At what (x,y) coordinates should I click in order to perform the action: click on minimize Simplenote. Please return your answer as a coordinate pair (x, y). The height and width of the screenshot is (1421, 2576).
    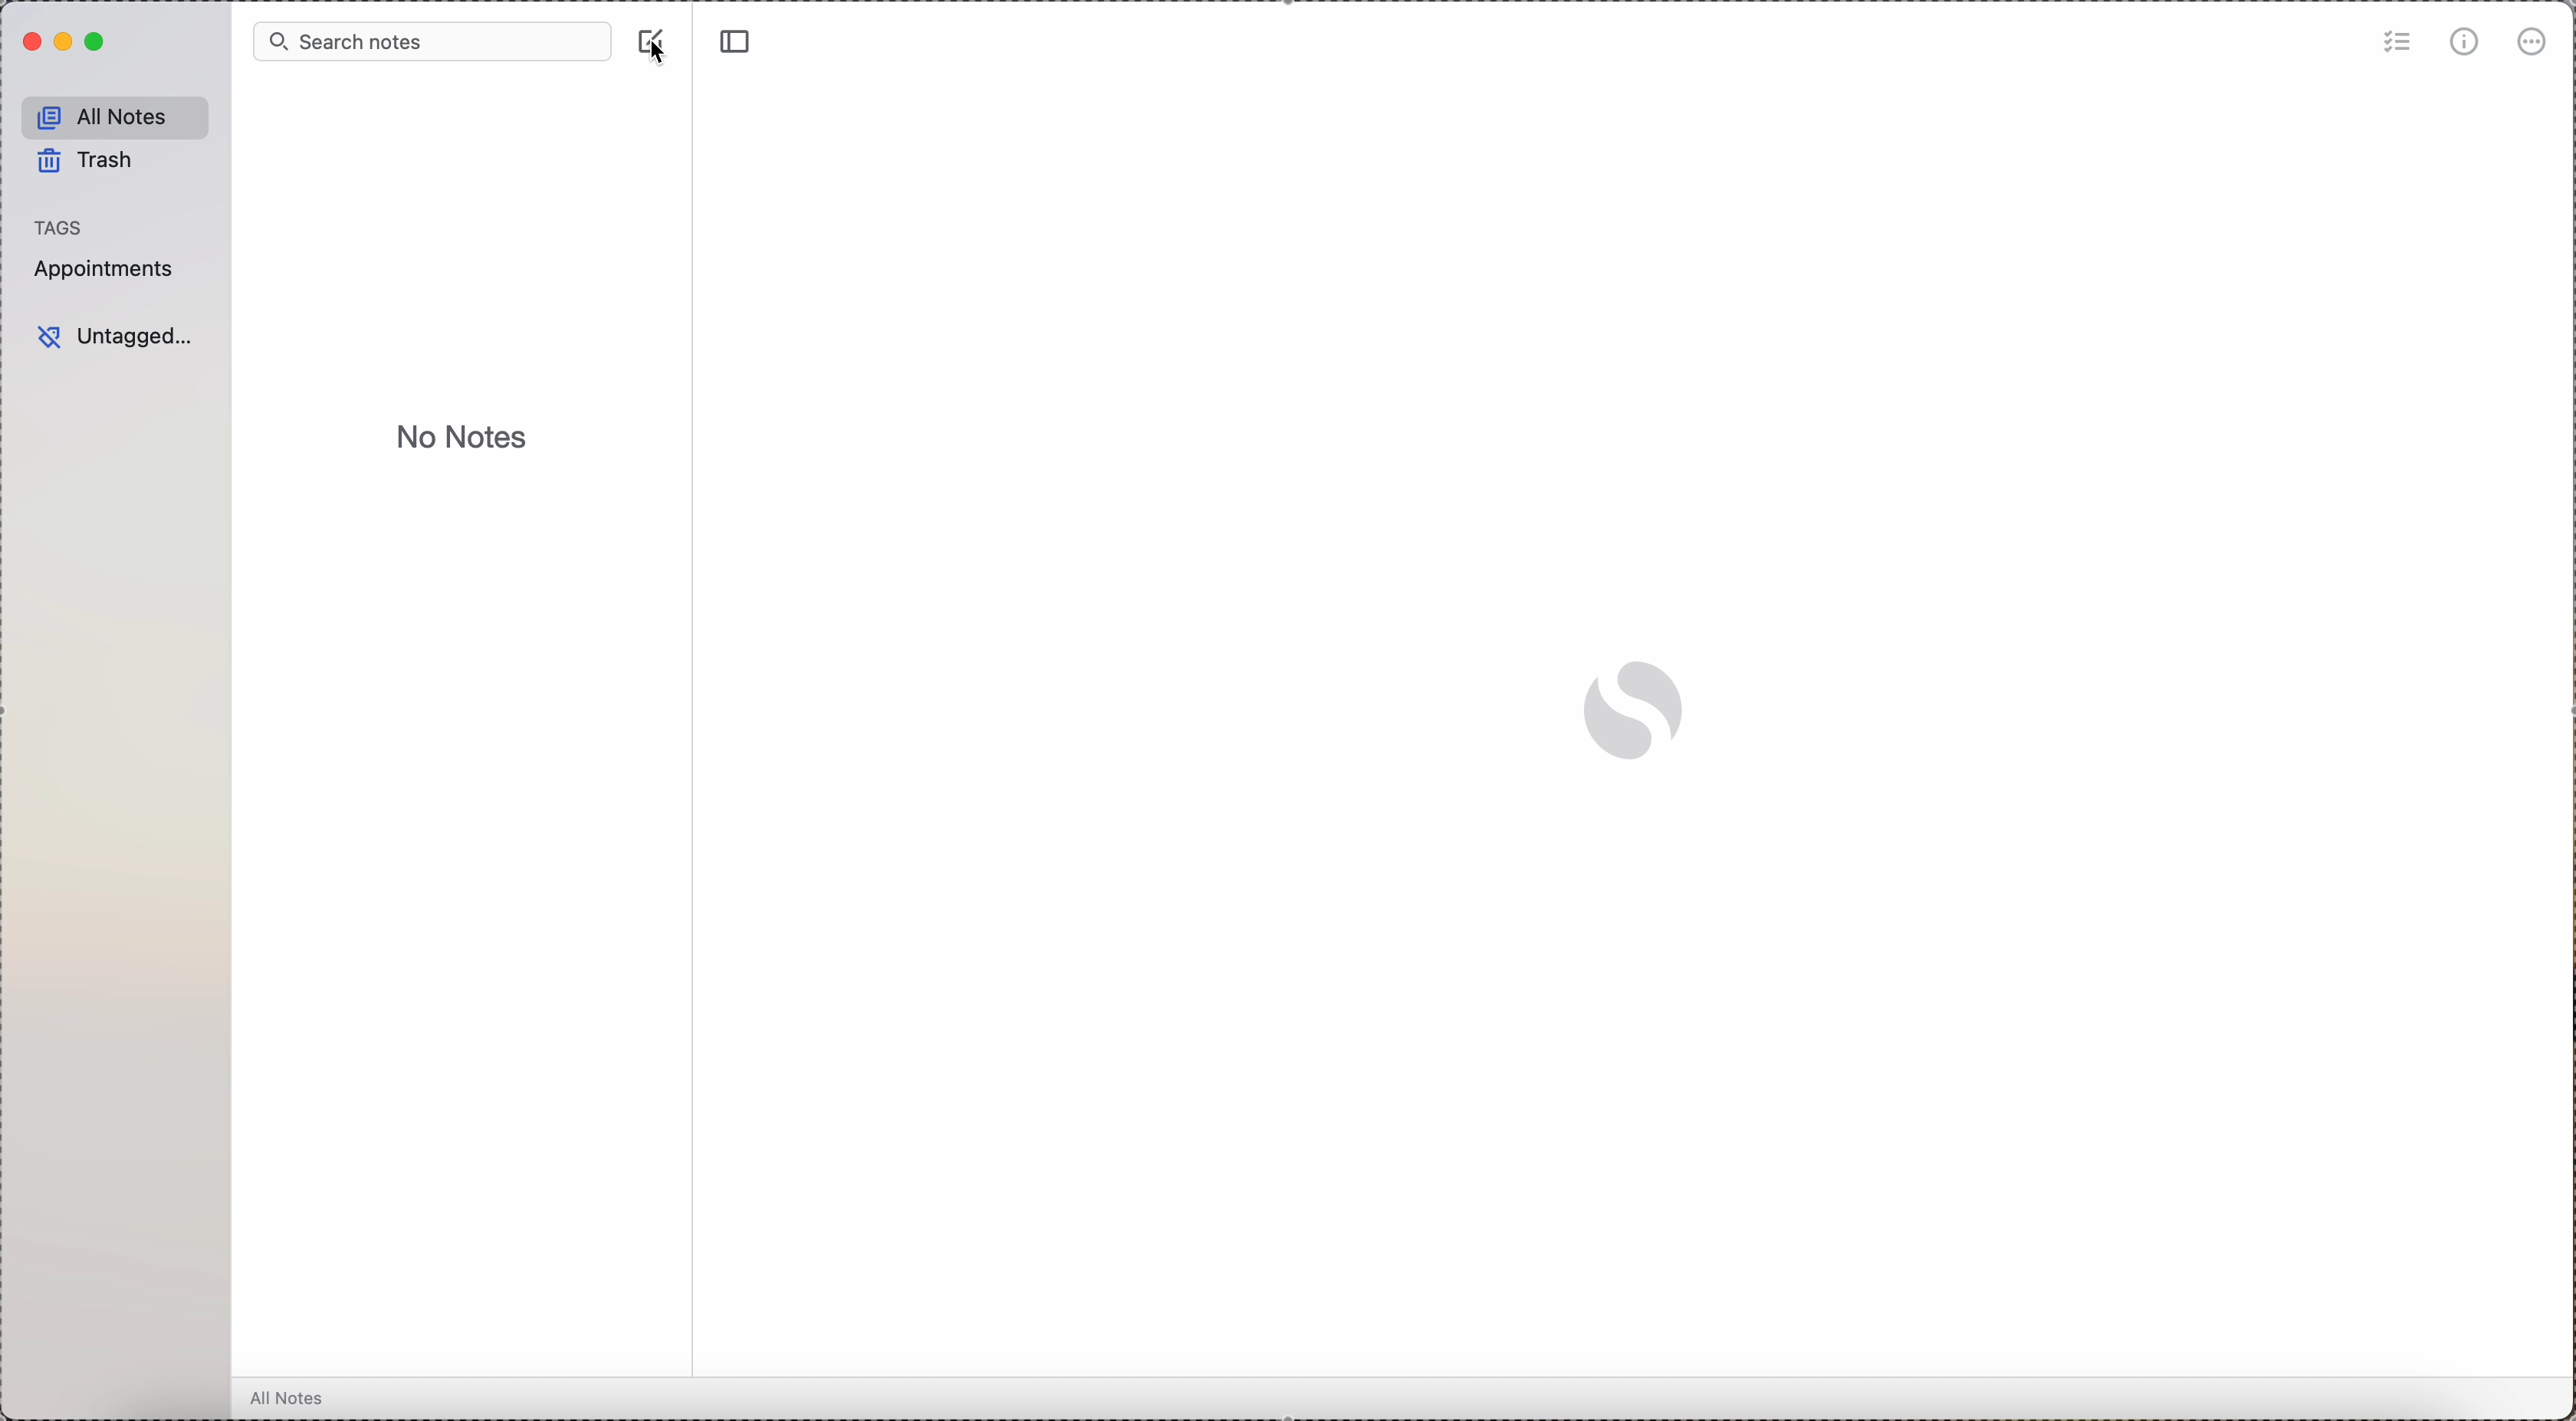
    Looking at the image, I should click on (66, 41).